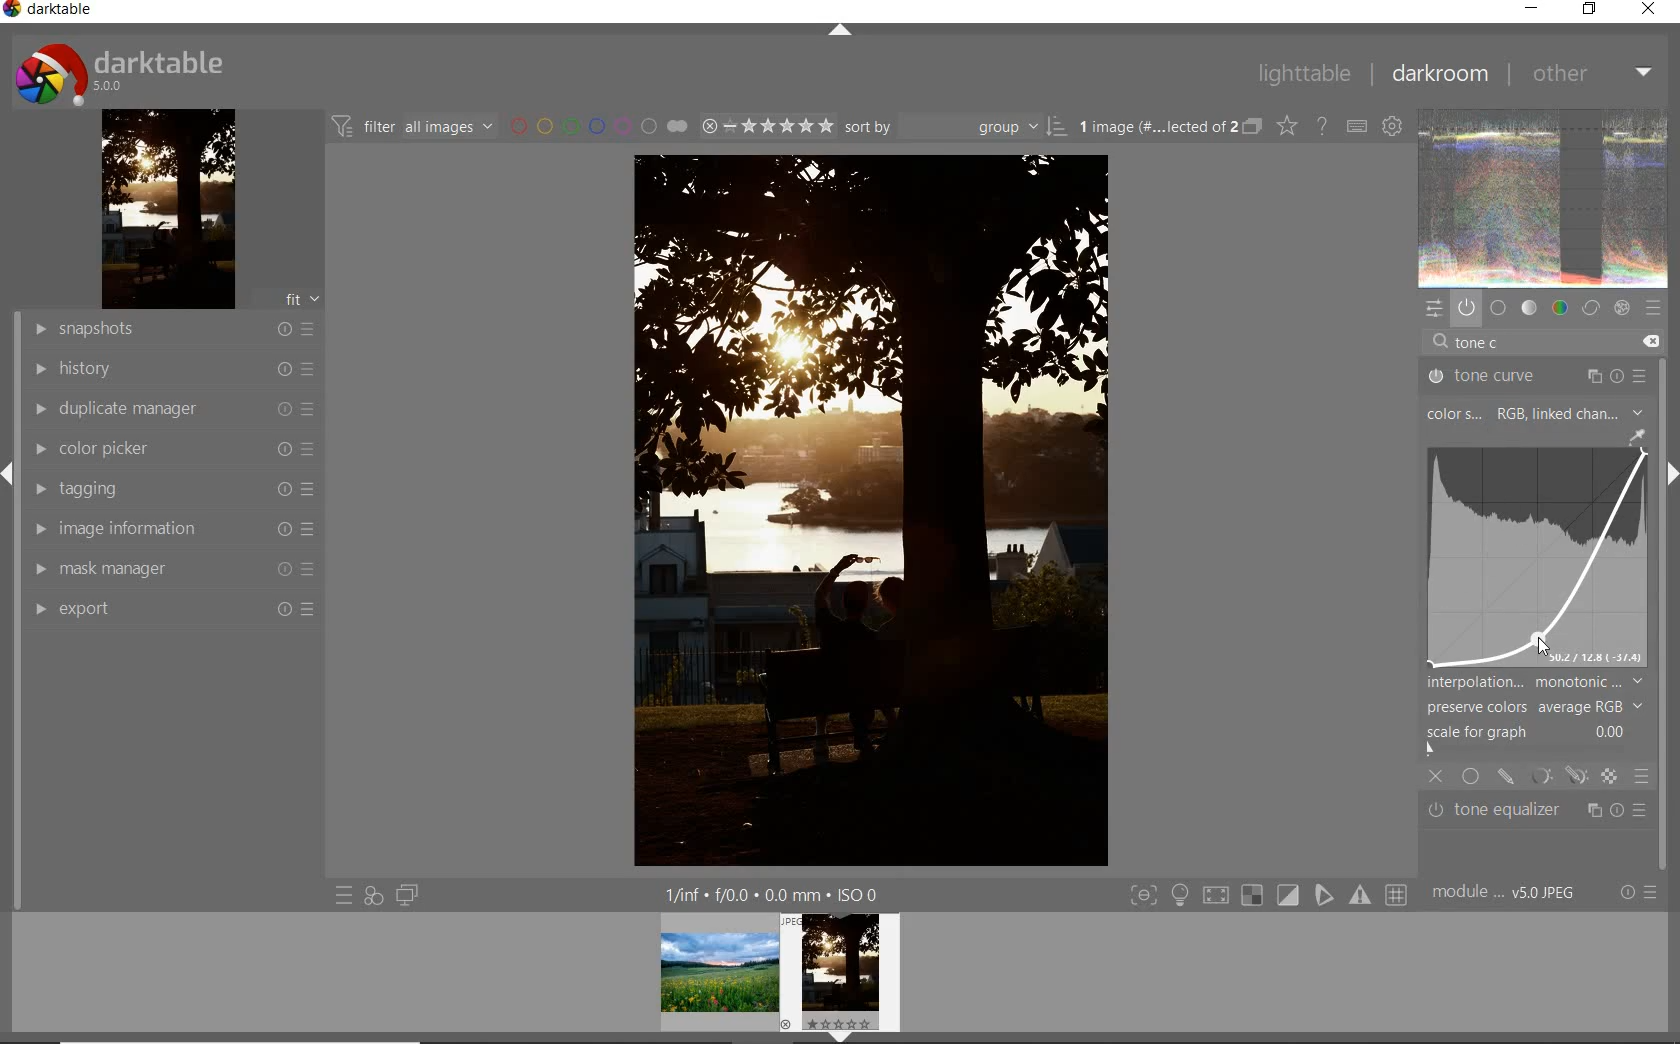  I want to click on selected image, so click(849, 512).